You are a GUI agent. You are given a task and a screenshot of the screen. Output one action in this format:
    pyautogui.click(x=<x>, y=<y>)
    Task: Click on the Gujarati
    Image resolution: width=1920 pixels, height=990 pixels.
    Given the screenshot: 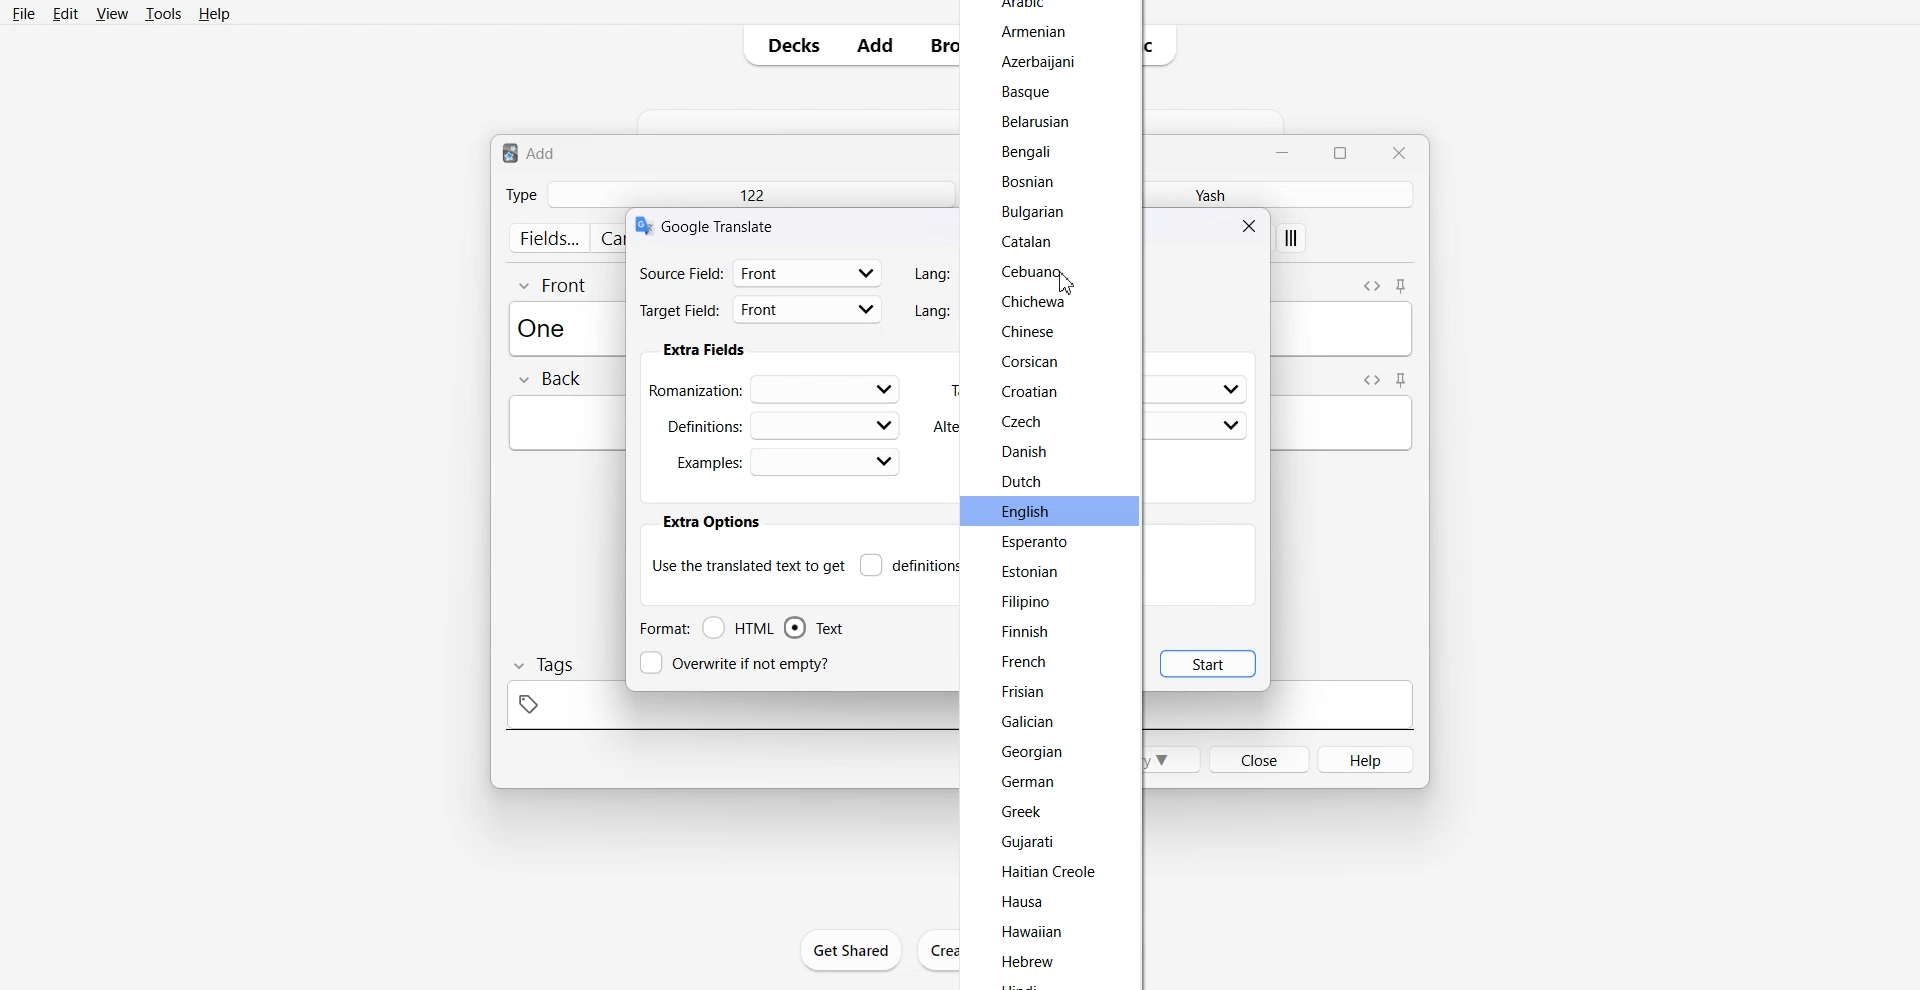 What is the action you would take?
    pyautogui.click(x=1030, y=844)
    